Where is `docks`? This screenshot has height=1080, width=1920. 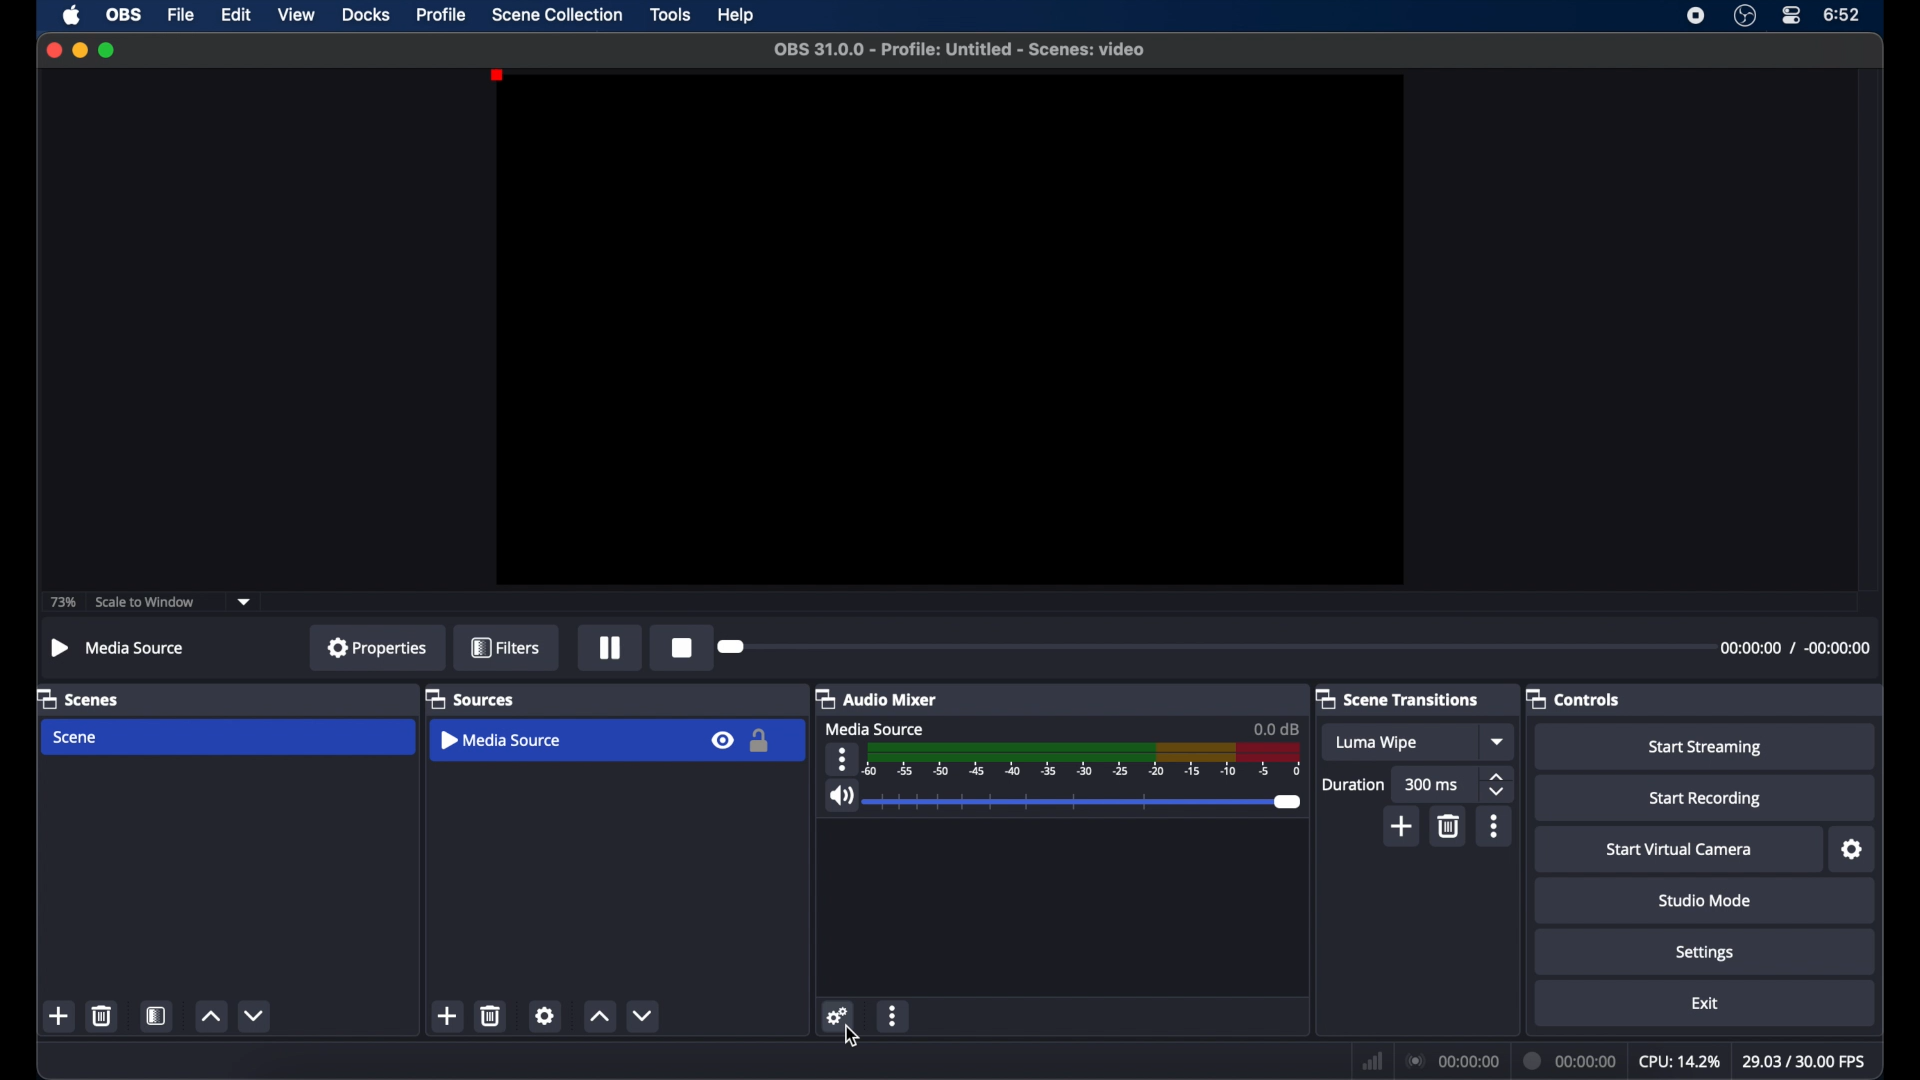
docks is located at coordinates (367, 16).